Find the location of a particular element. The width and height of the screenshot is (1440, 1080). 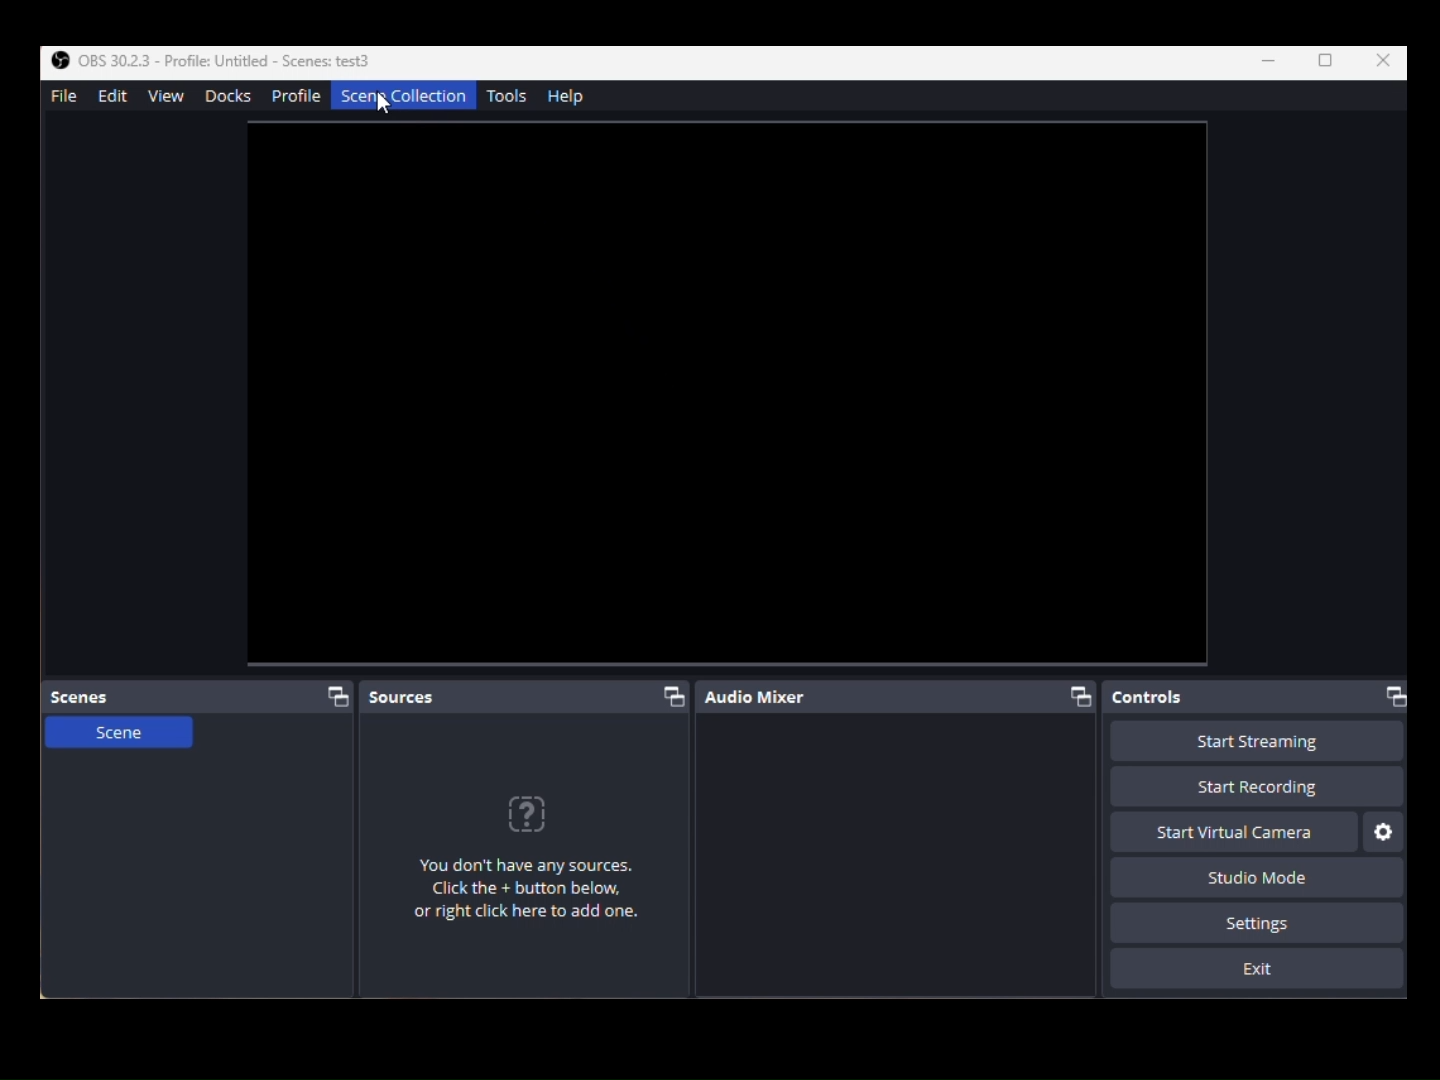

Help is located at coordinates (571, 96).